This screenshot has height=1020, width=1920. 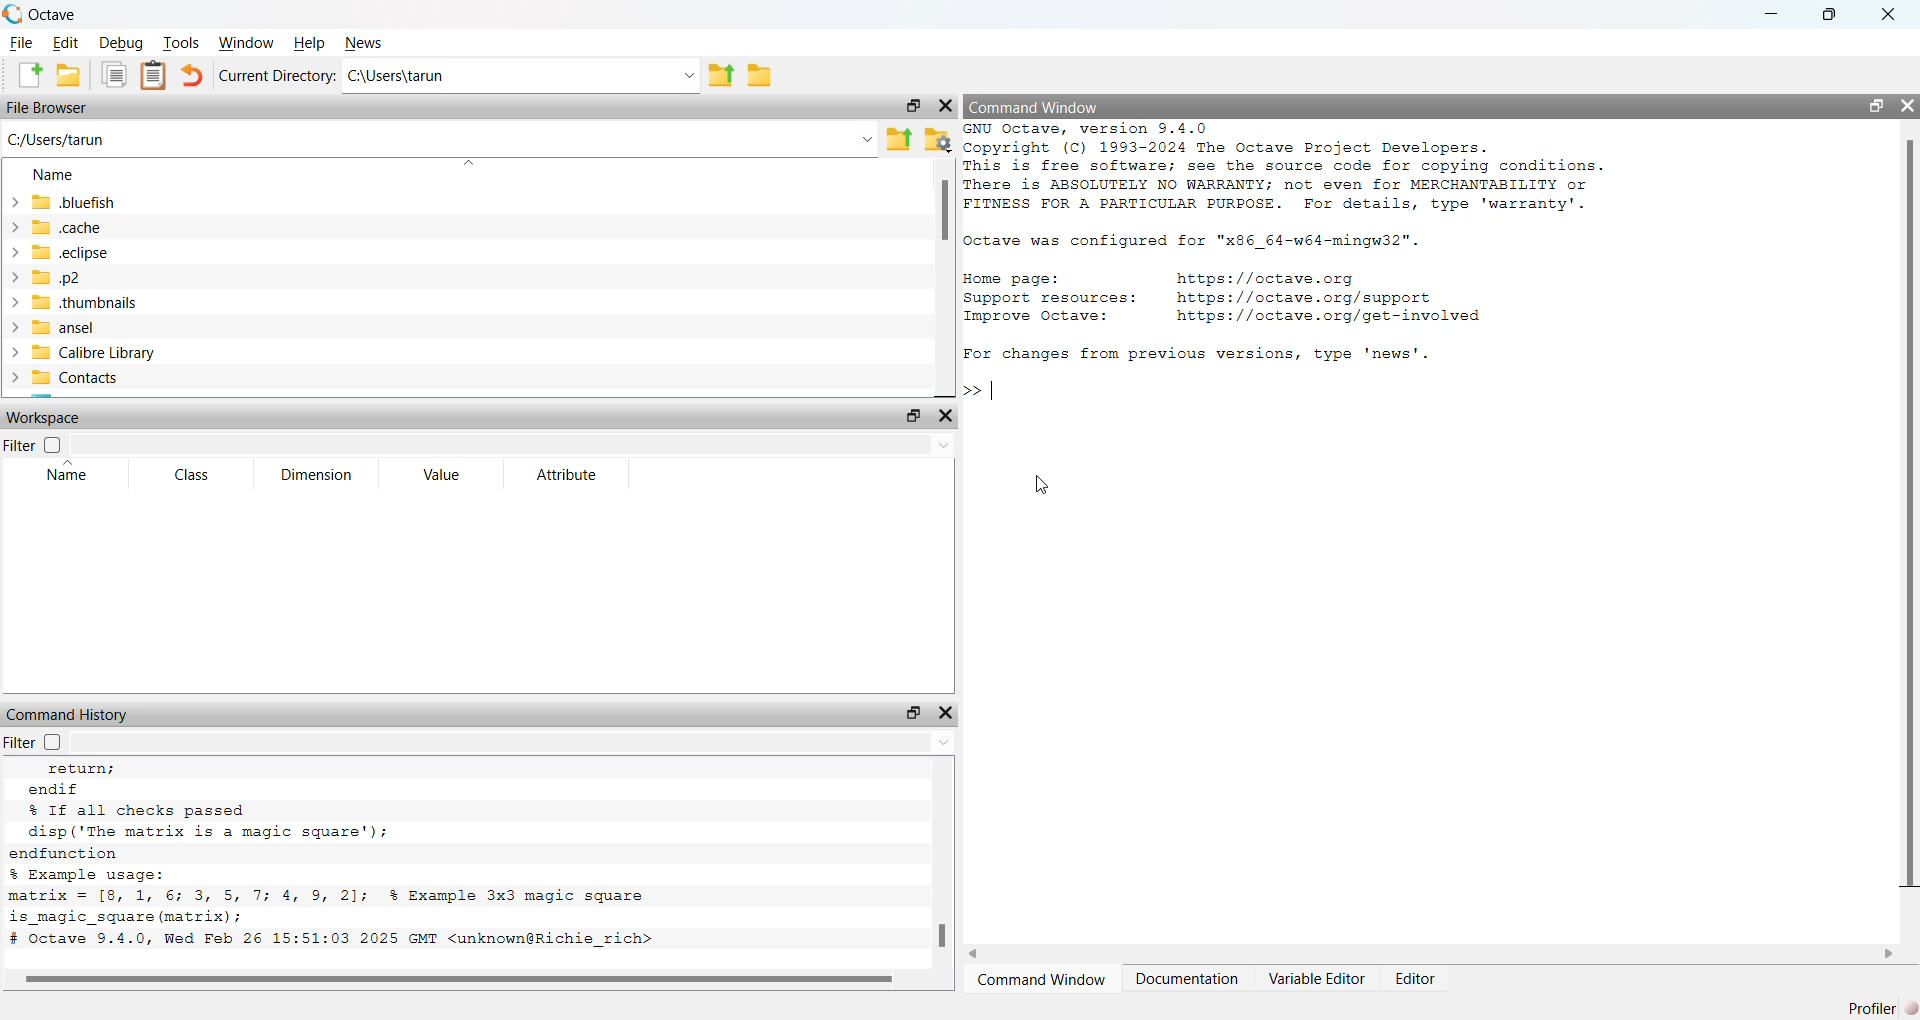 What do you see at coordinates (47, 107) in the screenshot?
I see `File Browser` at bounding box center [47, 107].